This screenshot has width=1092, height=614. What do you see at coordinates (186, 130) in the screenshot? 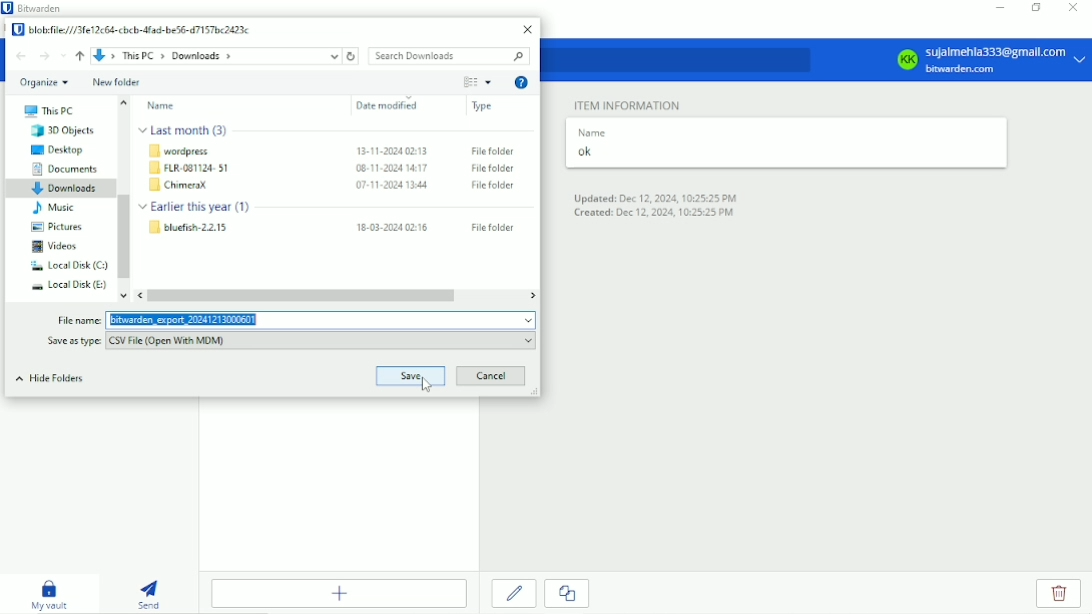
I see `Last month (3)` at bounding box center [186, 130].